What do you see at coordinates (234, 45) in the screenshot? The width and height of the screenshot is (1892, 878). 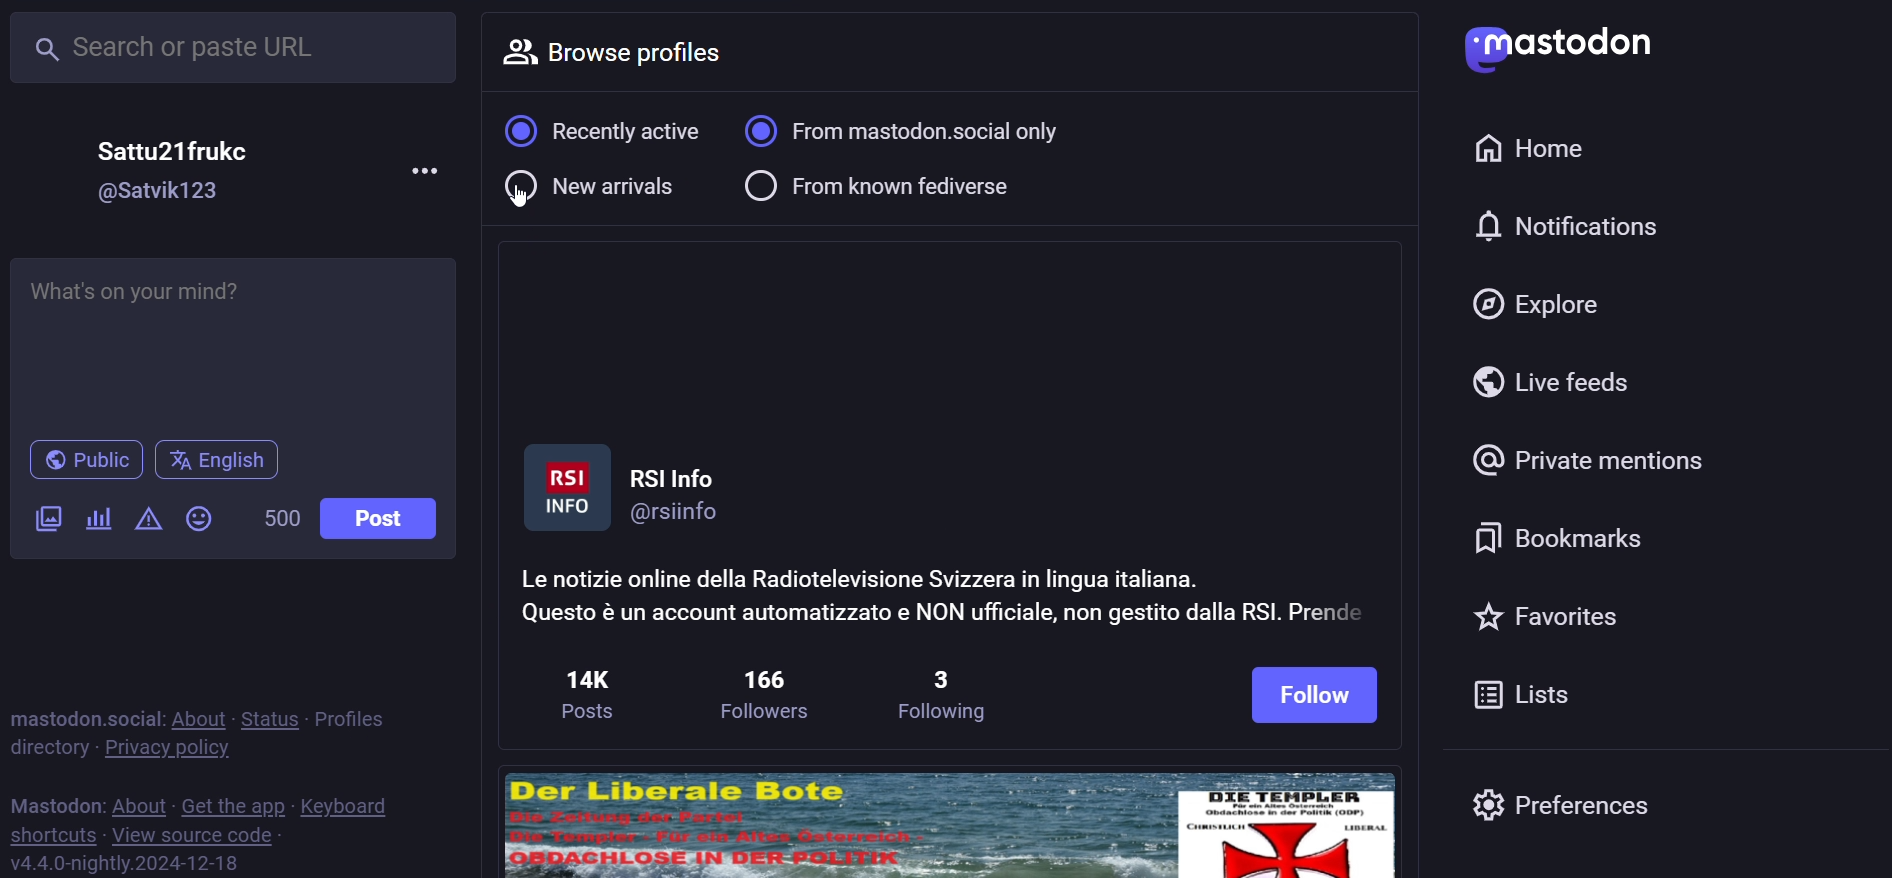 I see `search or paste url` at bounding box center [234, 45].